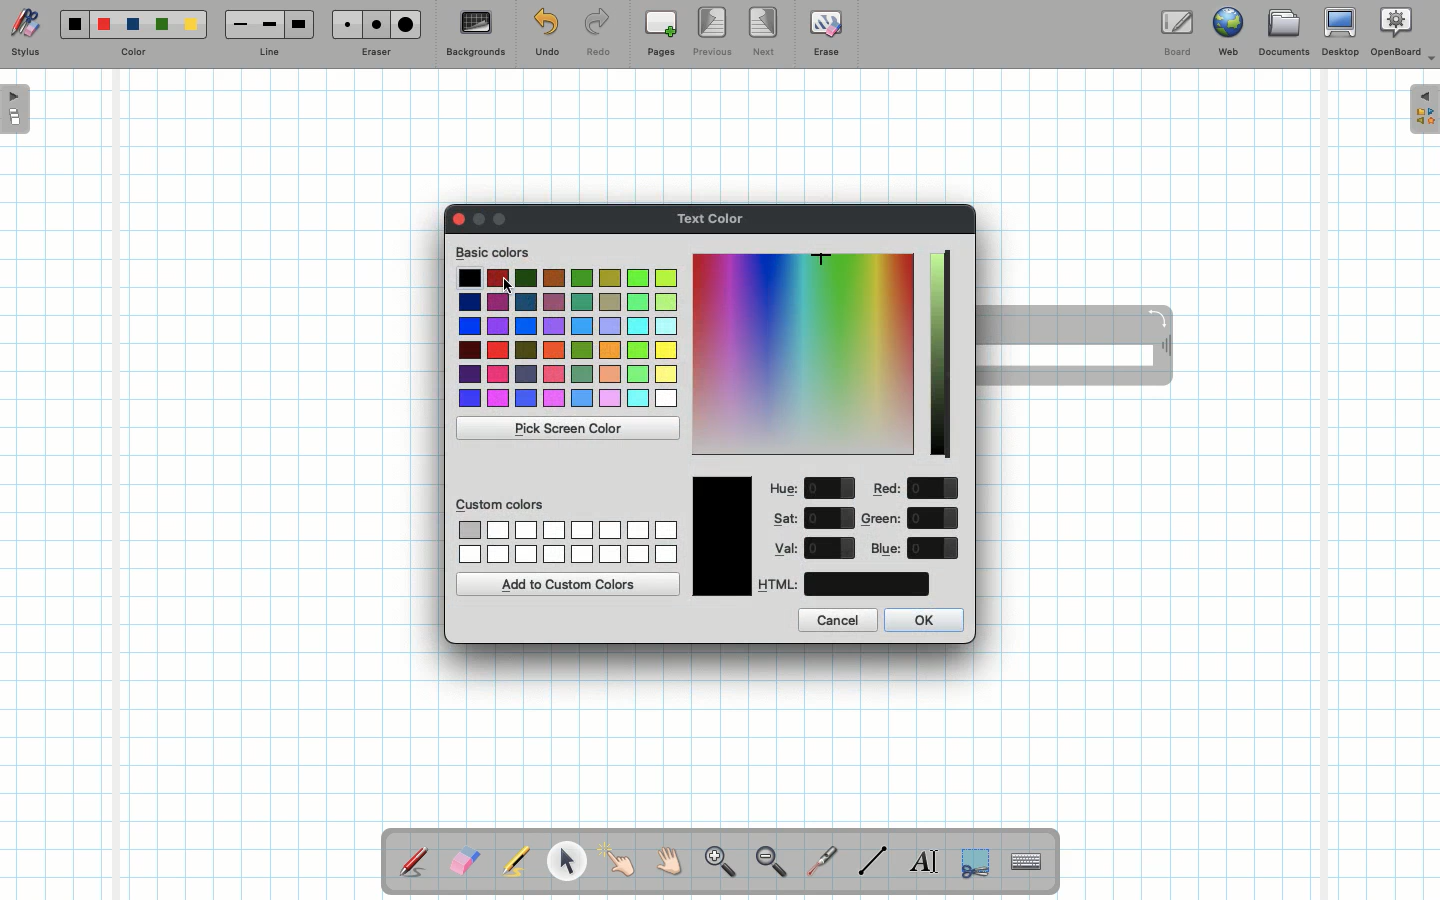 This screenshot has height=900, width=1440. Describe the element at coordinates (934, 489) in the screenshot. I see `value` at that location.